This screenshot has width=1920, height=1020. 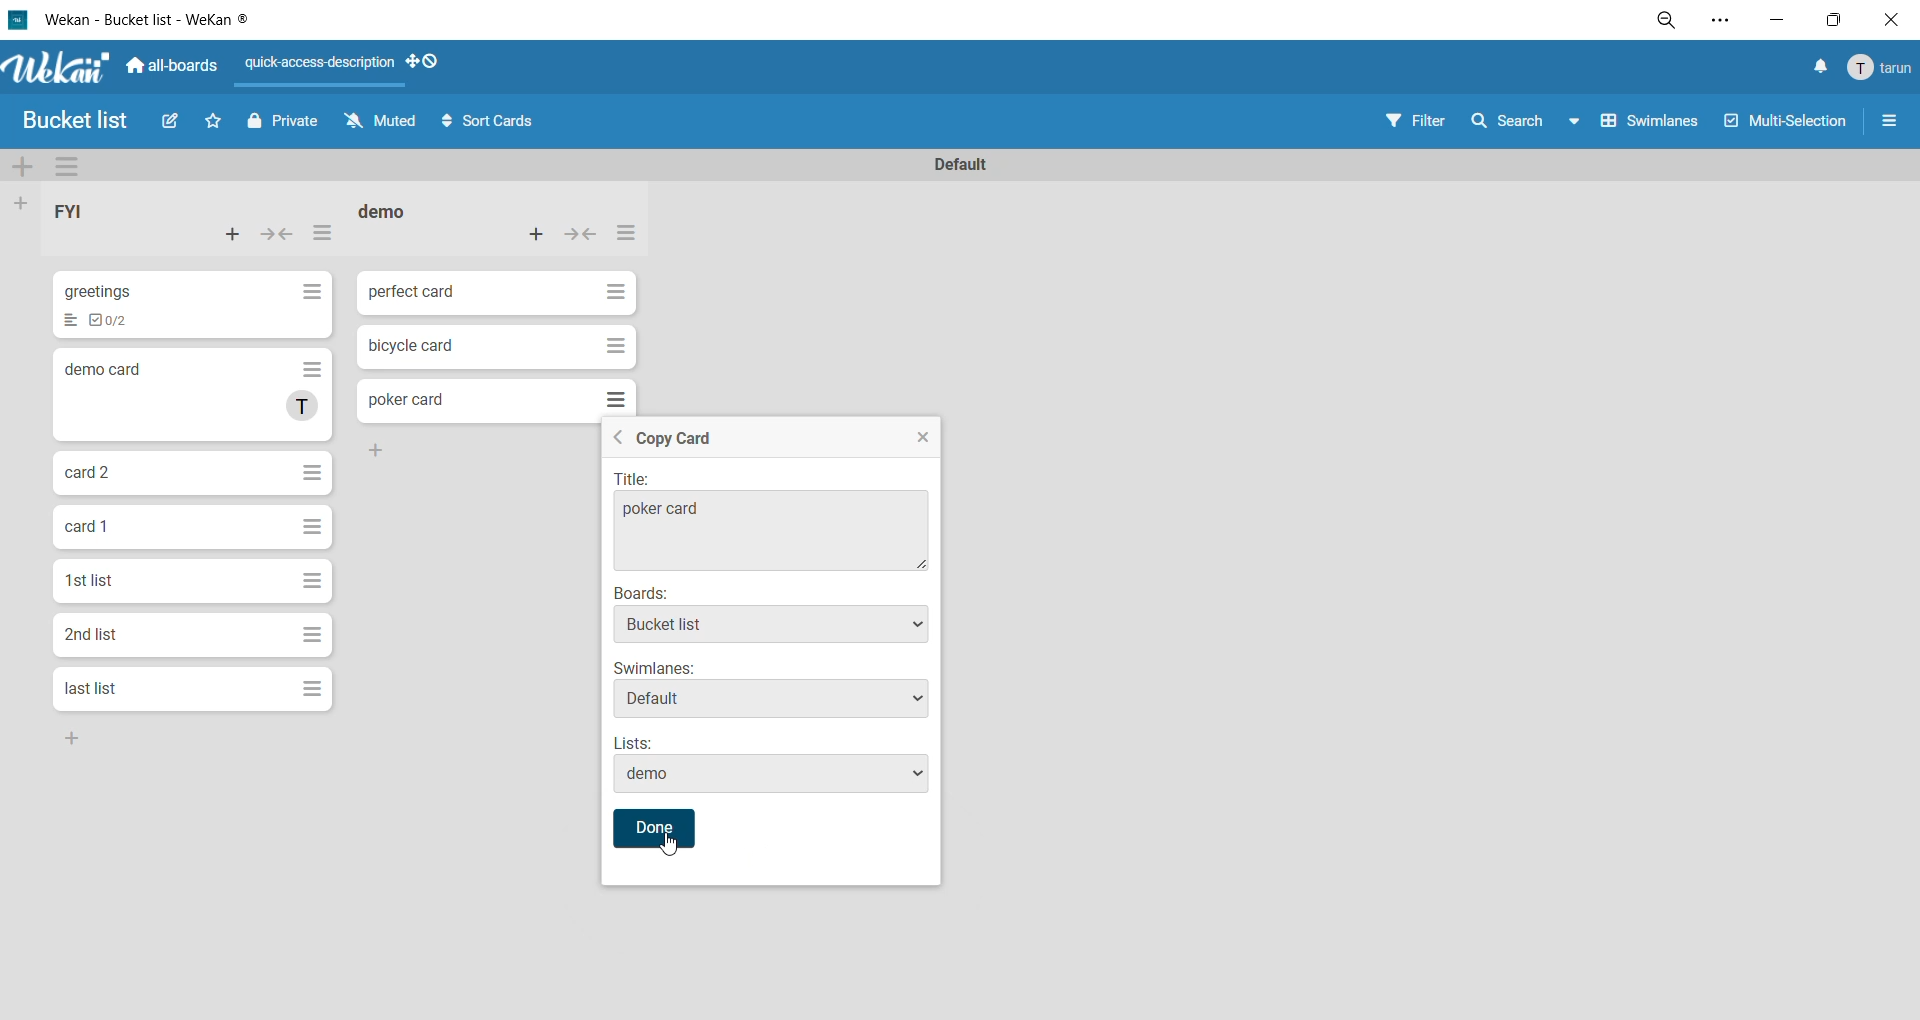 What do you see at coordinates (431, 63) in the screenshot?
I see `show desktop drag handles` at bounding box center [431, 63].